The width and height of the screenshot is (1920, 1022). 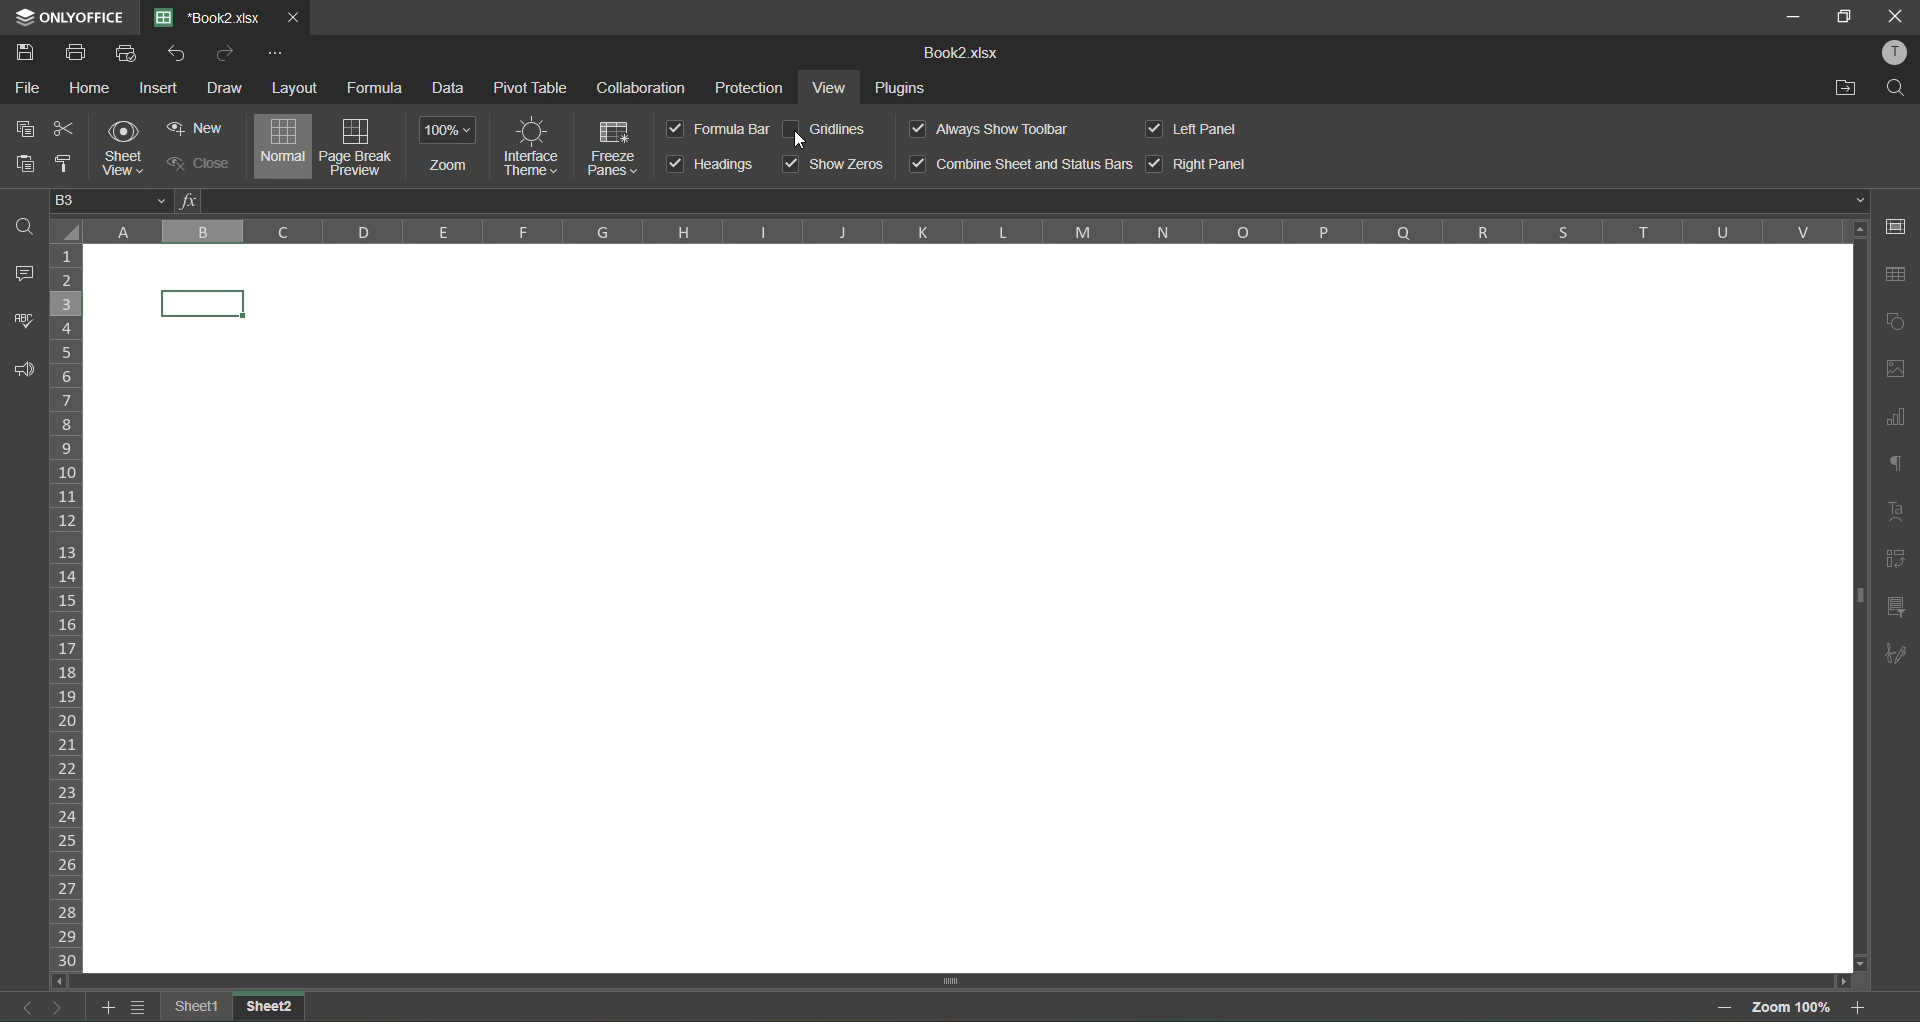 What do you see at coordinates (717, 129) in the screenshot?
I see `formula bar` at bounding box center [717, 129].